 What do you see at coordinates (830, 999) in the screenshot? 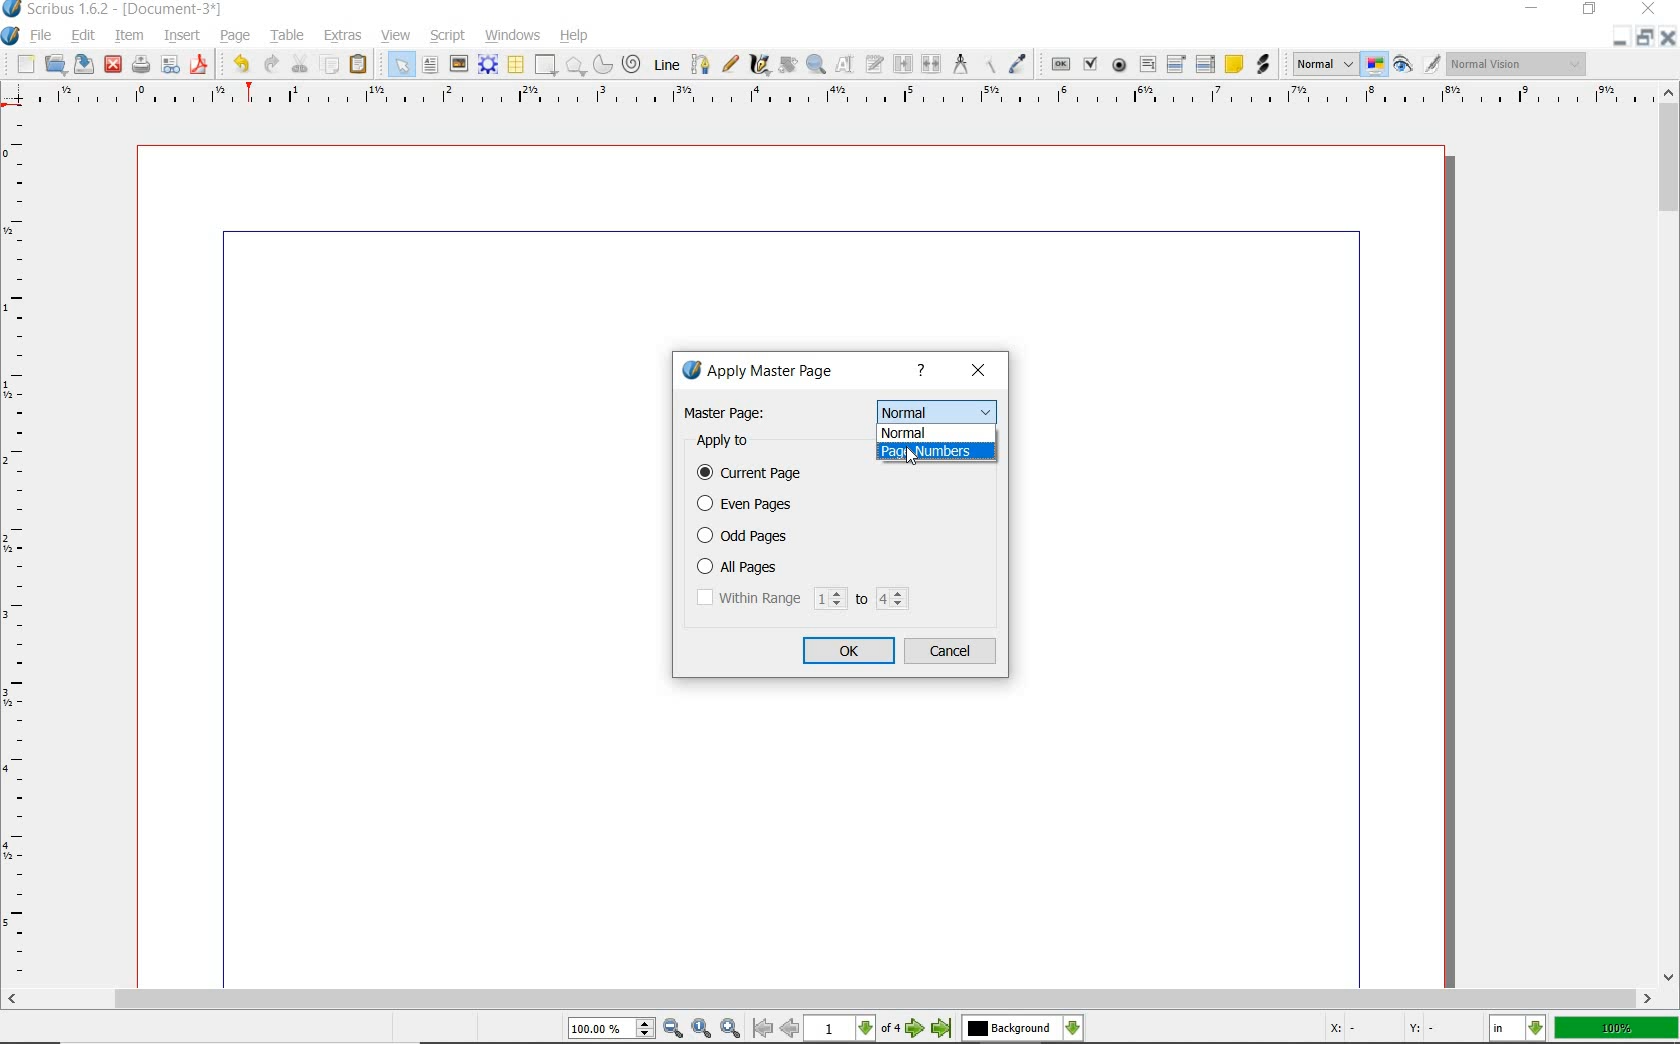
I see `scrollbar` at bounding box center [830, 999].